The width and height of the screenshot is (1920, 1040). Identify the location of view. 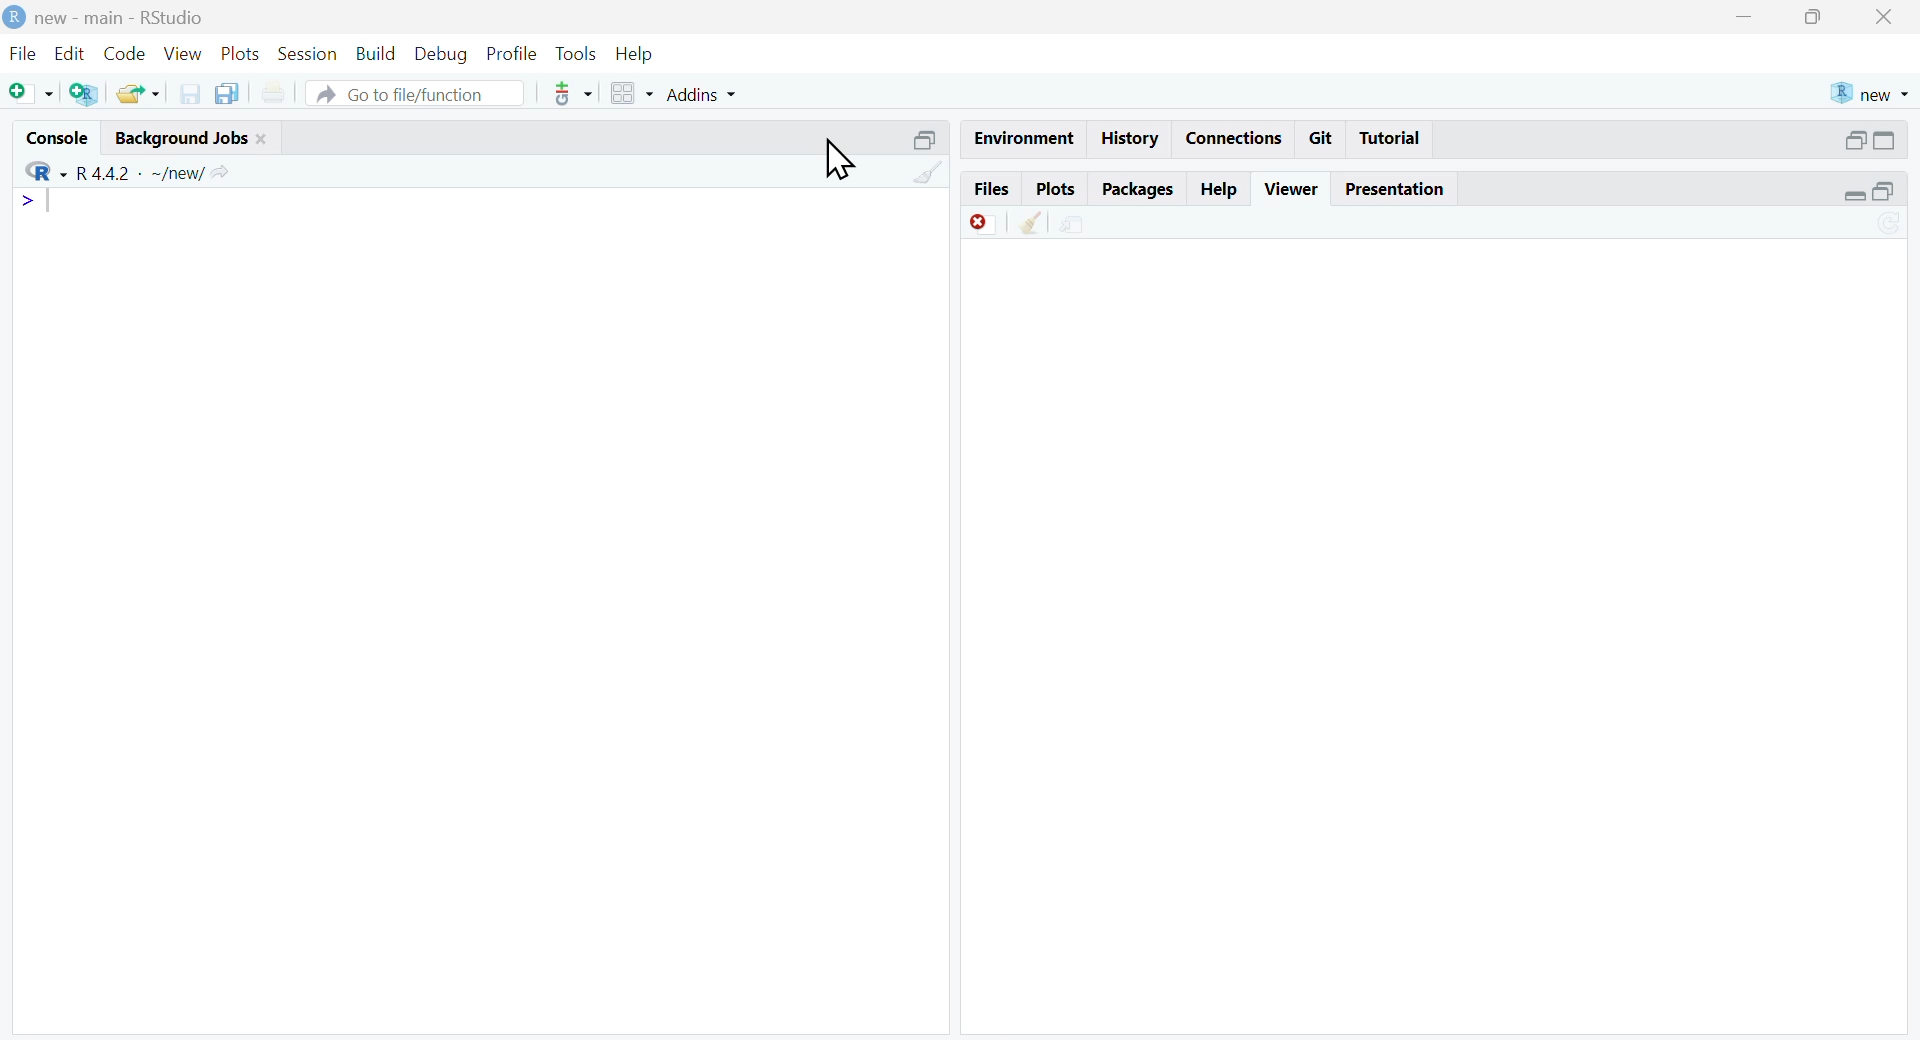
(184, 54).